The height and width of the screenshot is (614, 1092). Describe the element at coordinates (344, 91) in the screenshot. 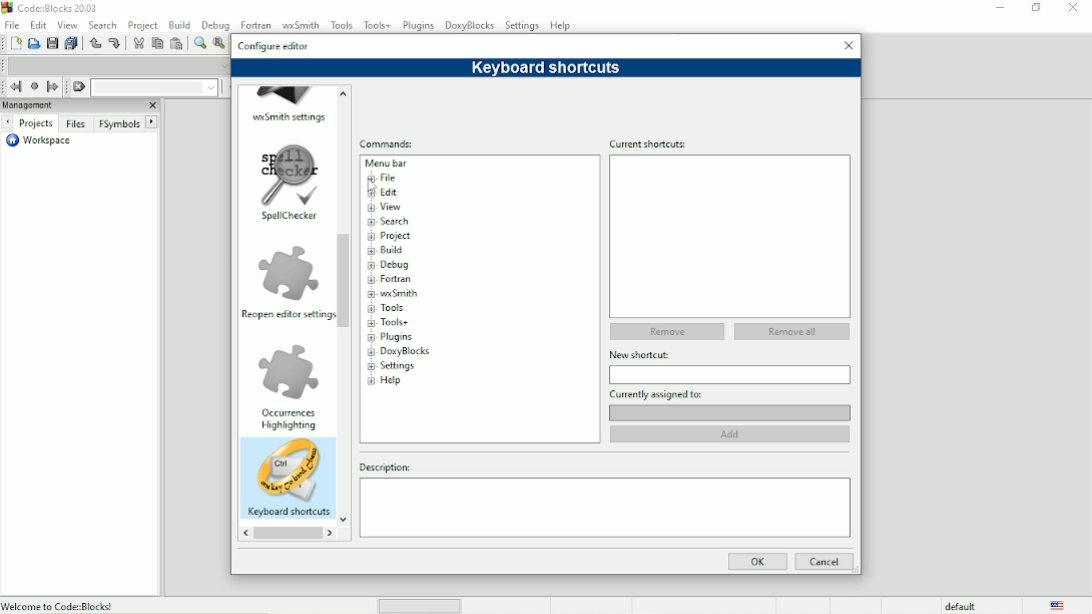

I see `up` at that location.